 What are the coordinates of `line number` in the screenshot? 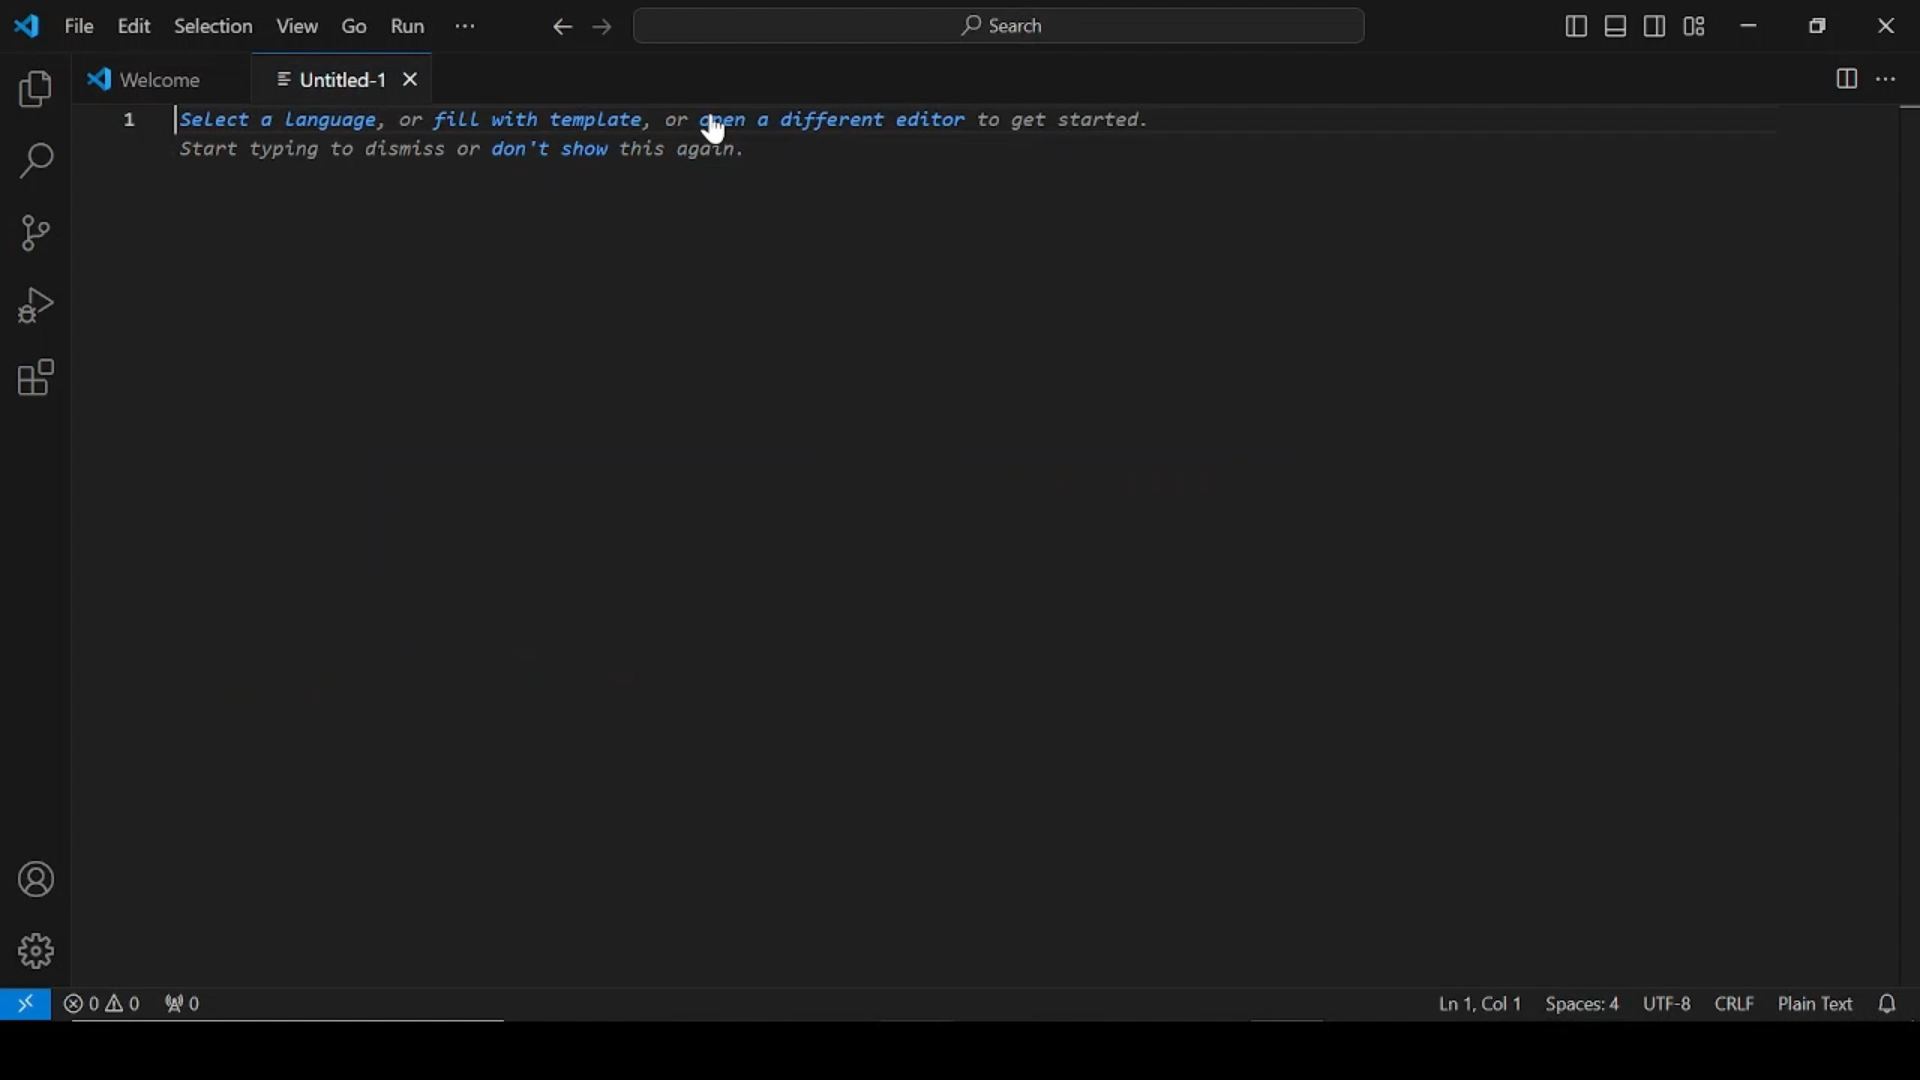 It's located at (131, 127).